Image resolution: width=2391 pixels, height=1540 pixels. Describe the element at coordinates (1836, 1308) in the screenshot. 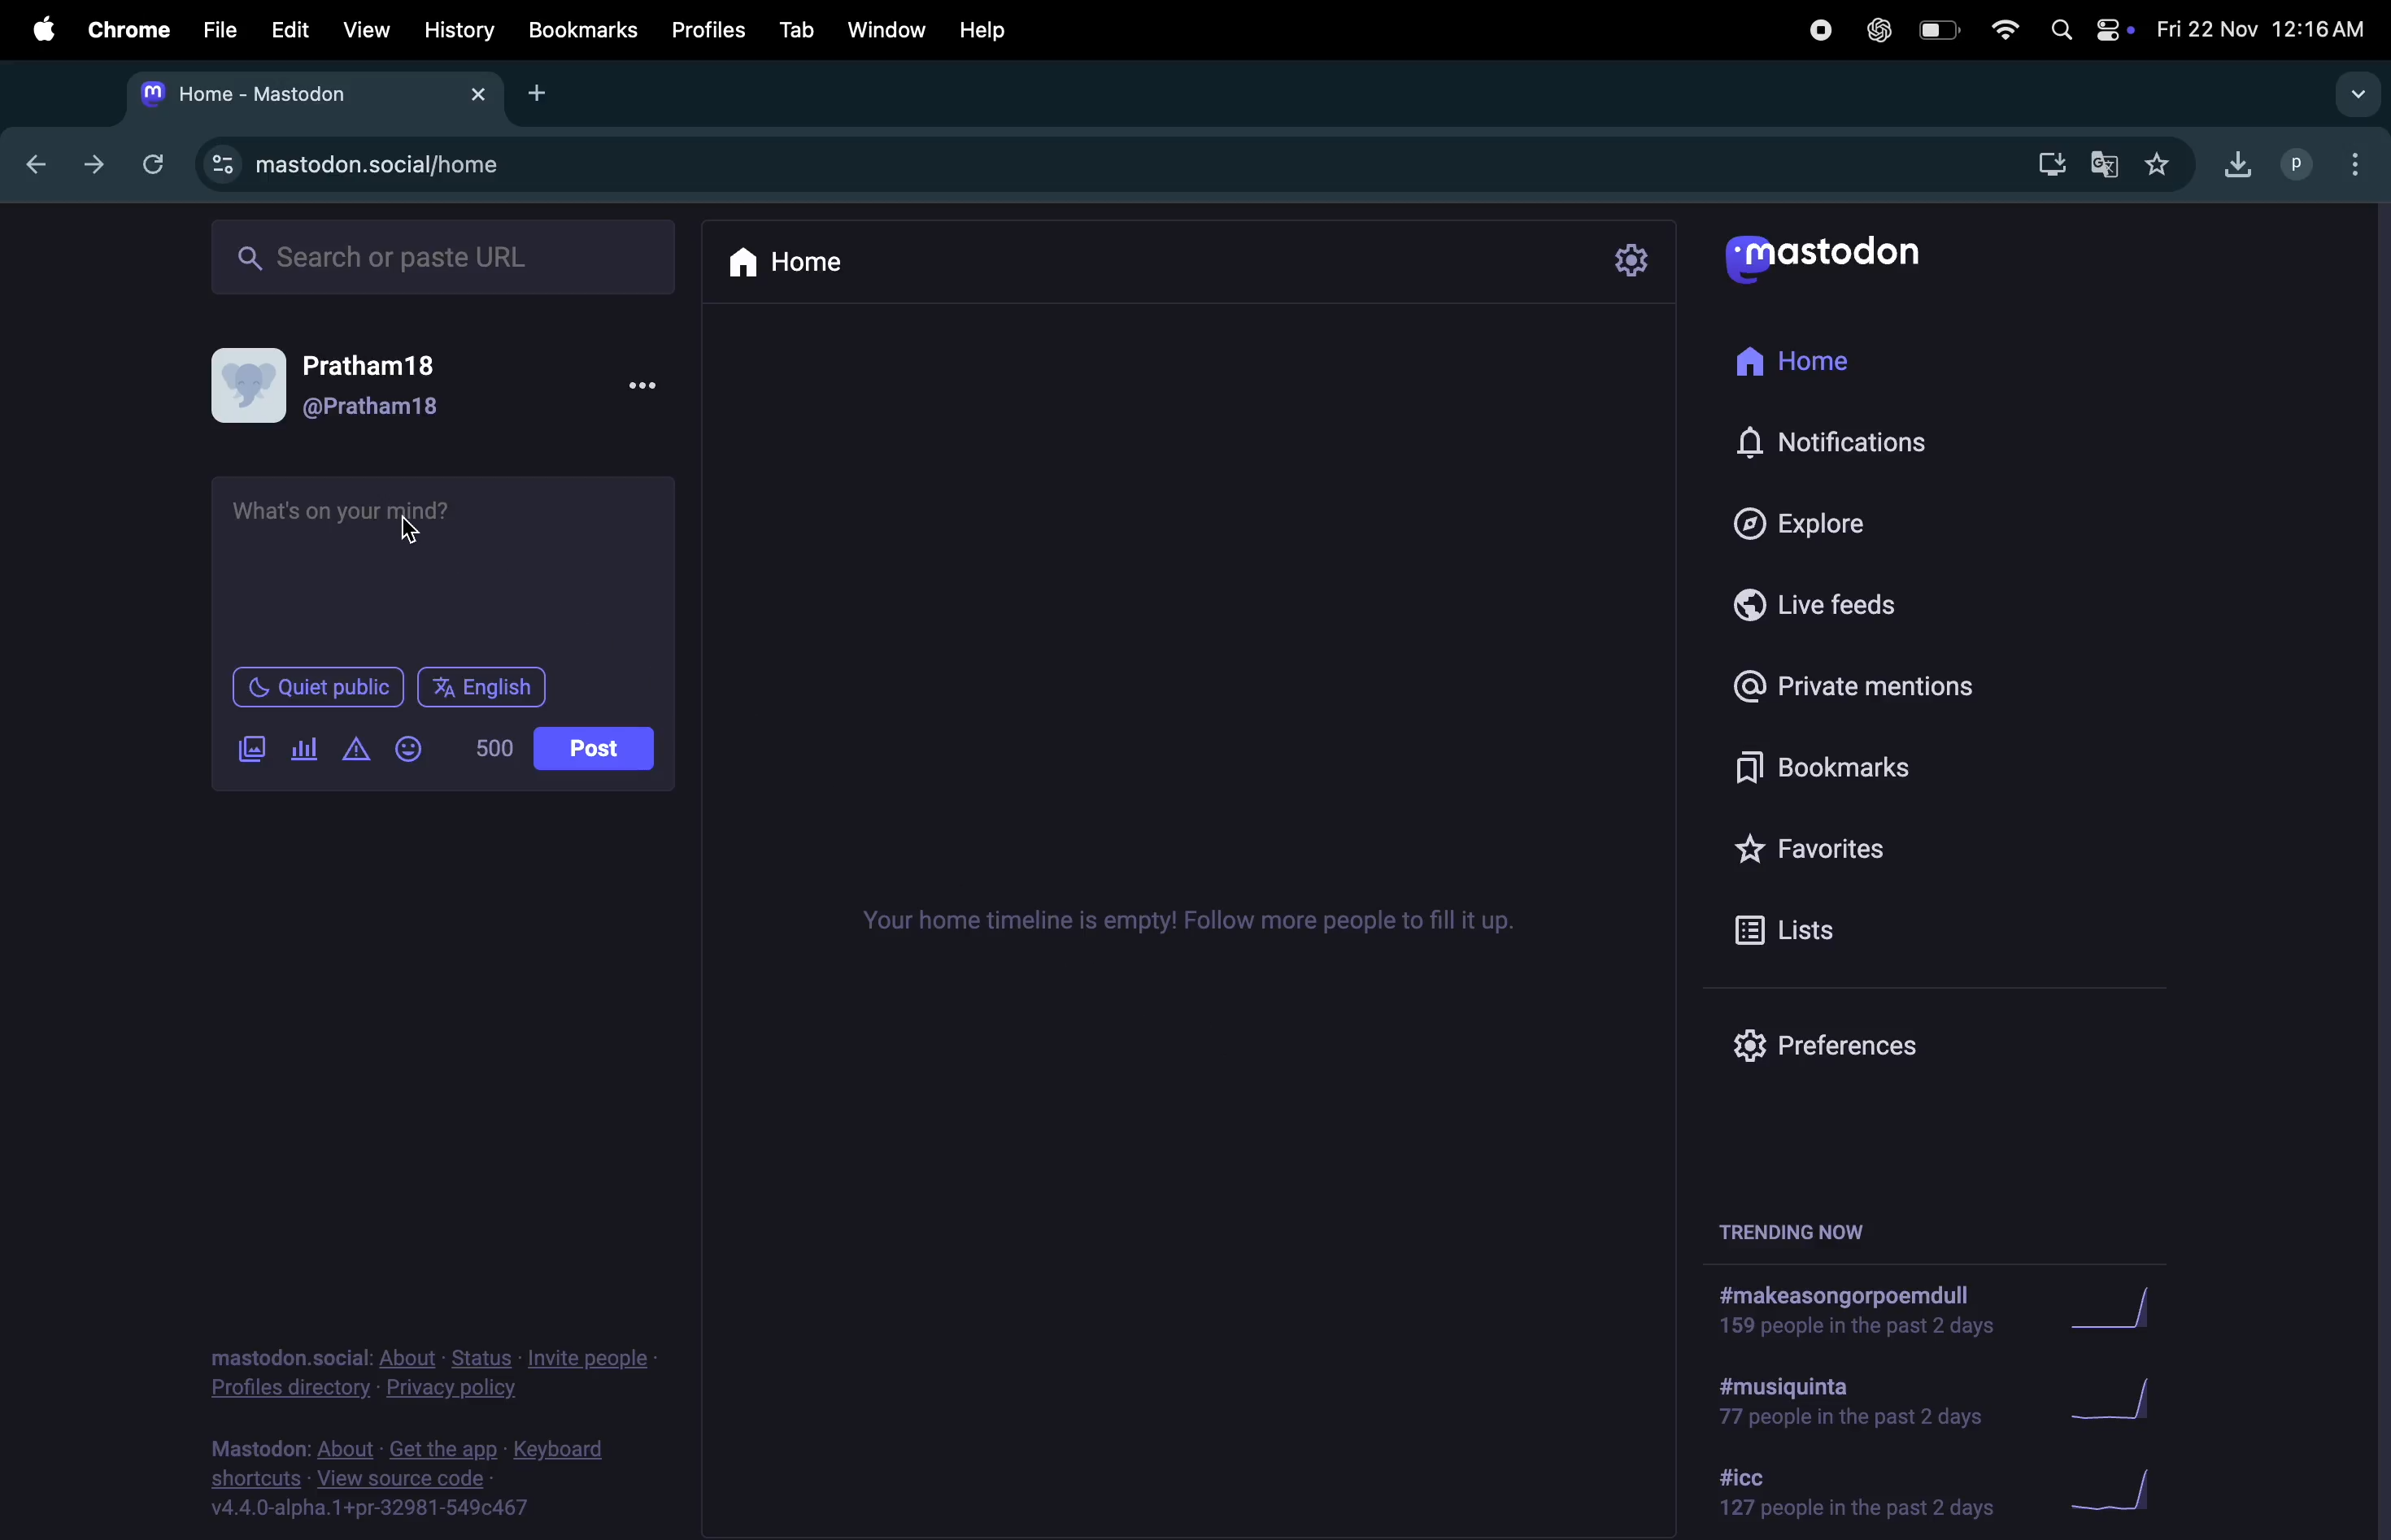

I see `hashtags` at that location.